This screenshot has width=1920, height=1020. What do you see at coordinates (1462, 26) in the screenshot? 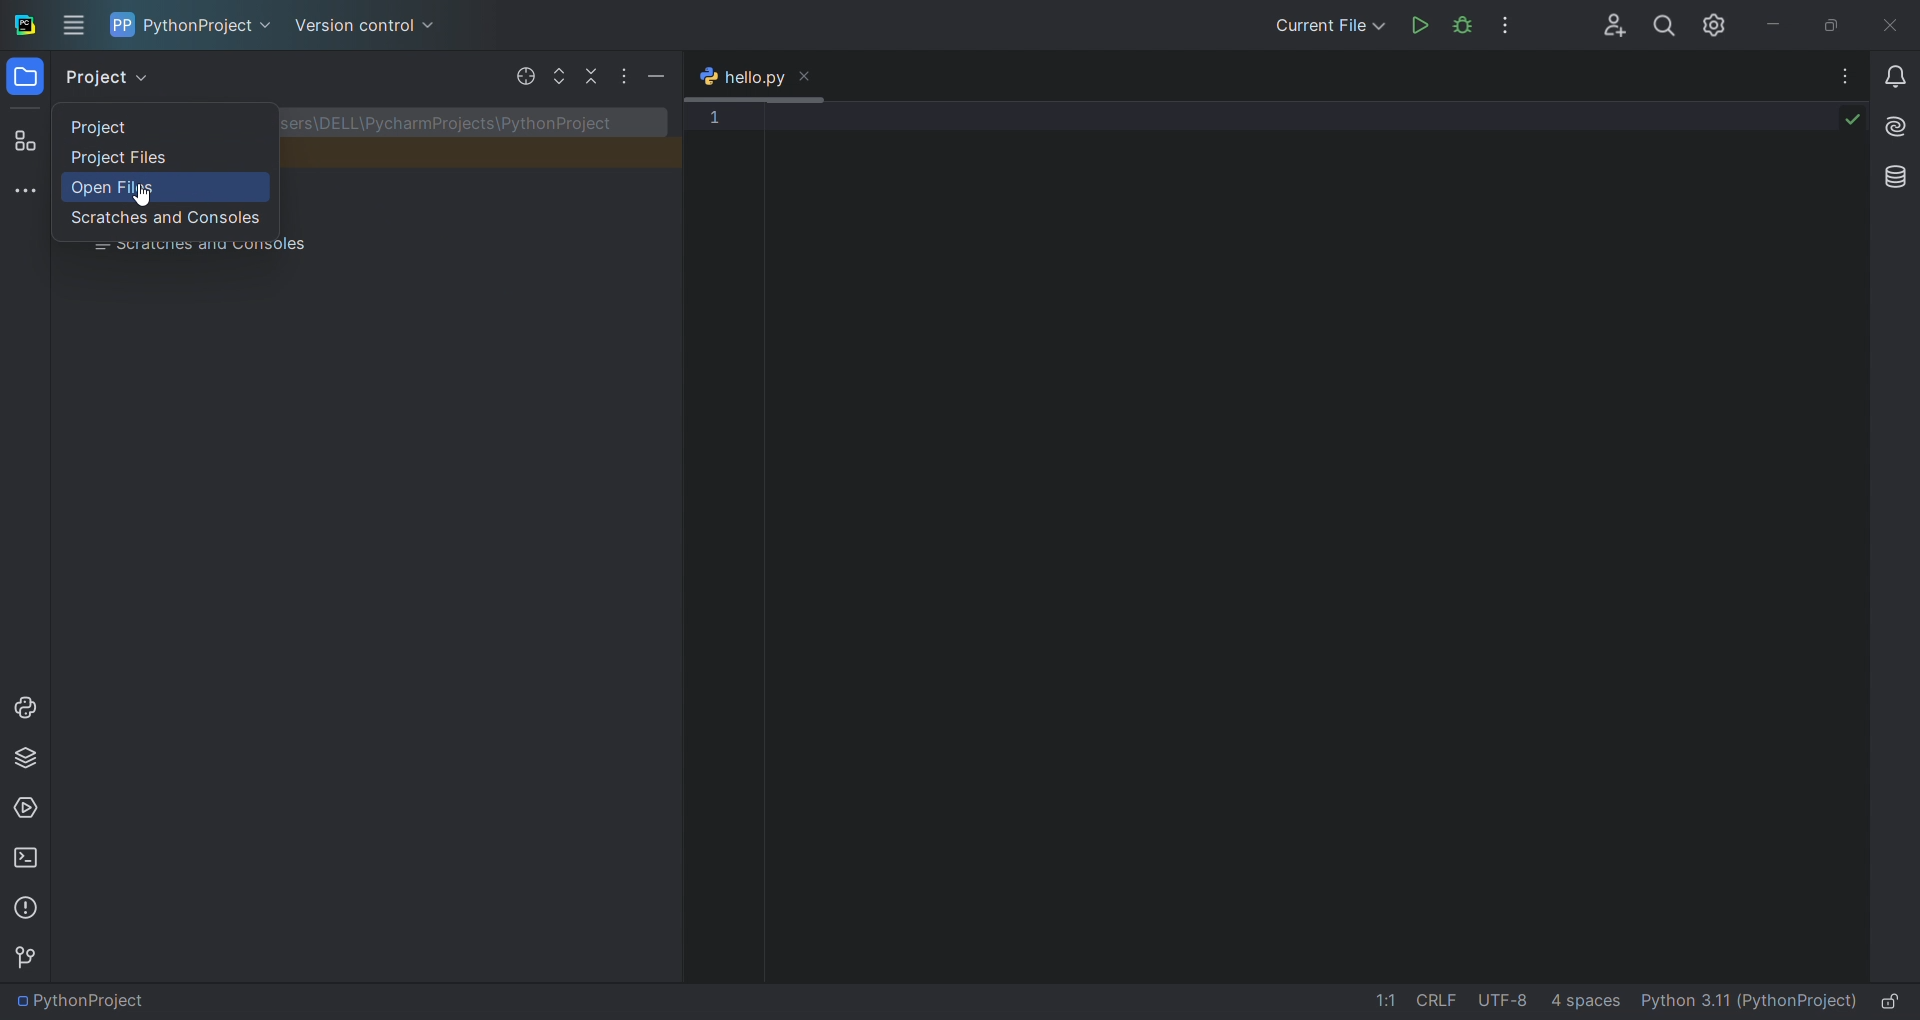
I see `debug ` at bounding box center [1462, 26].